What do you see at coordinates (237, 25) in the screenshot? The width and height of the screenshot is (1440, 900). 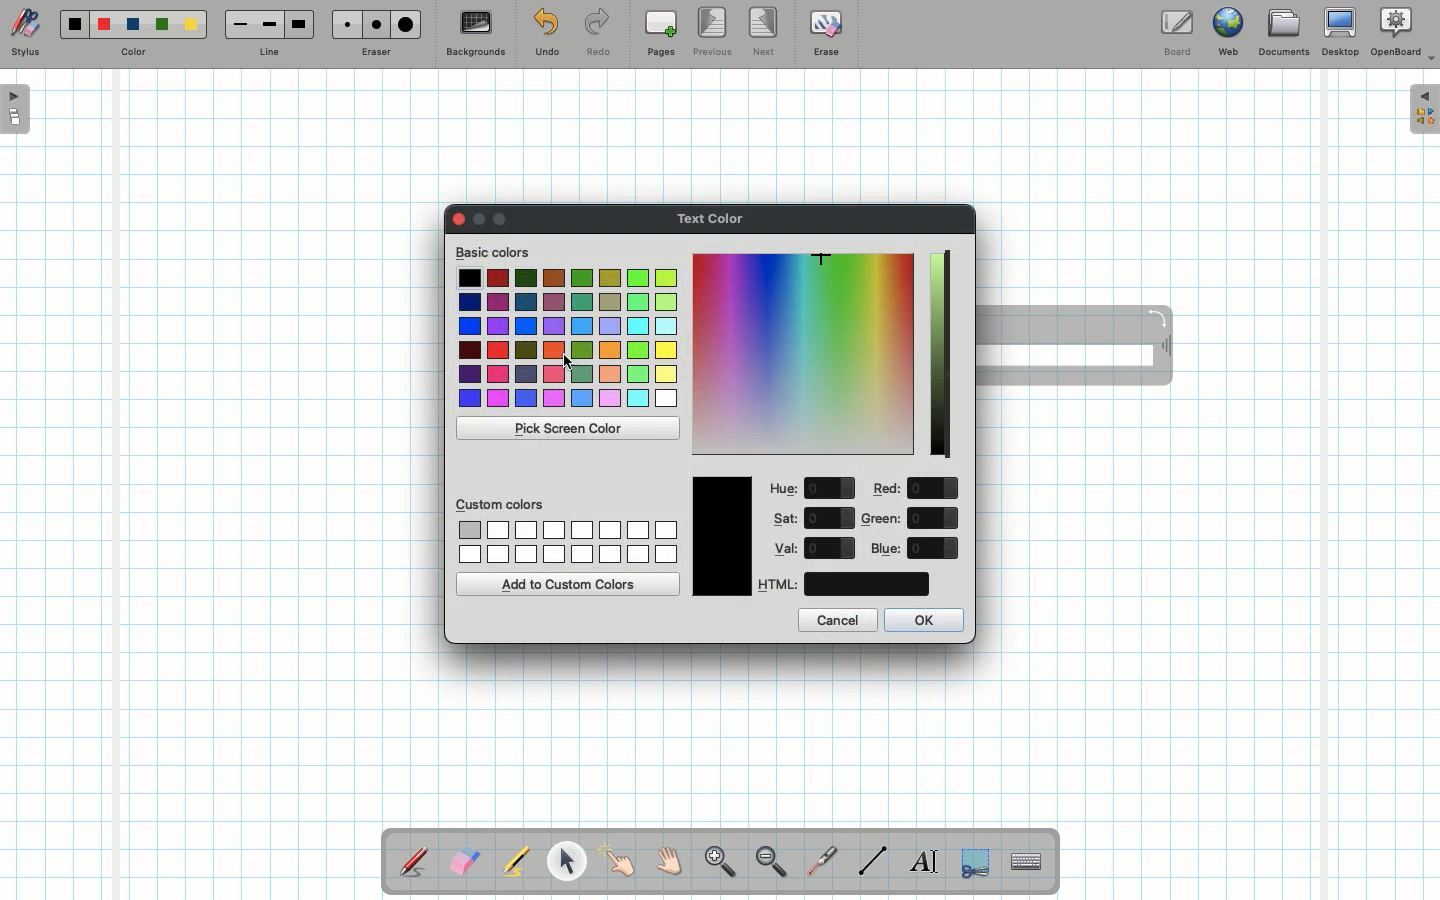 I see `Small line` at bounding box center [237, 25].